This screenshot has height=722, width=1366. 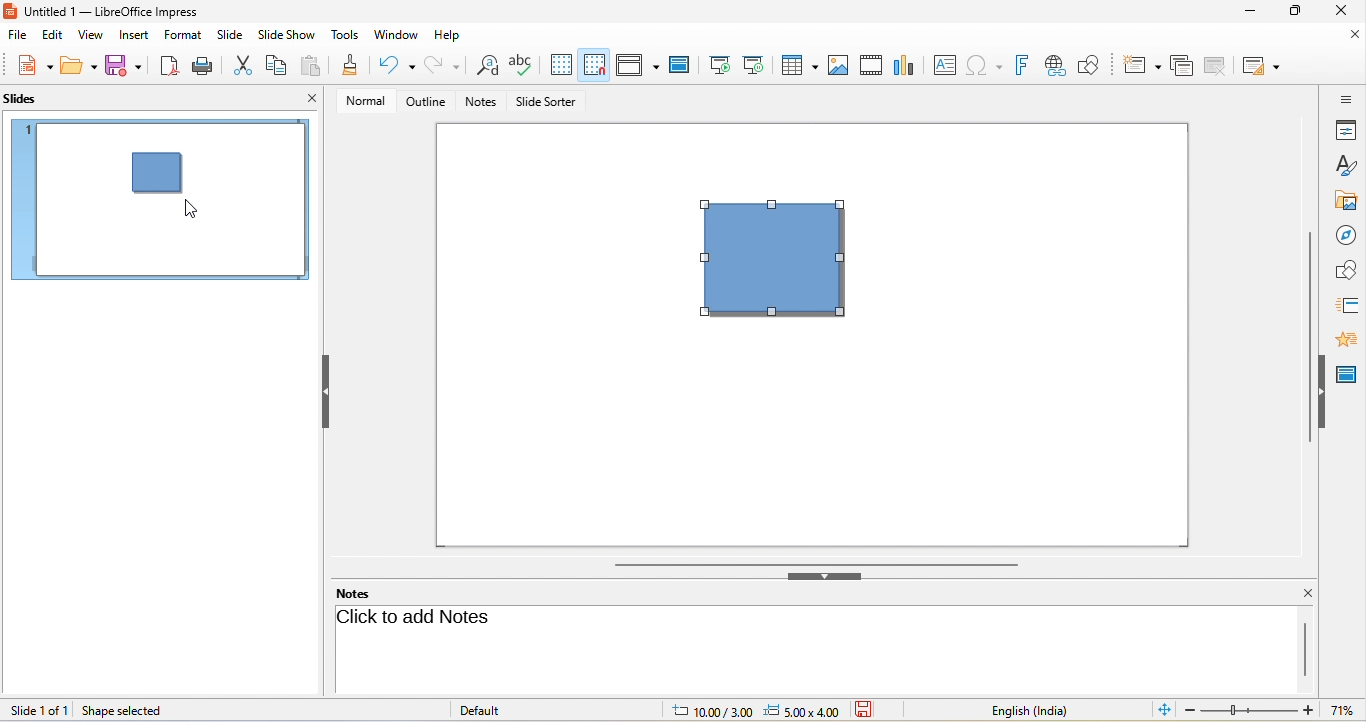 What do you see at coordinates (115, 11) in the screenshot?
I see `Untitled 1 — LibreOffice Impress` at bounding box center [115, 11].